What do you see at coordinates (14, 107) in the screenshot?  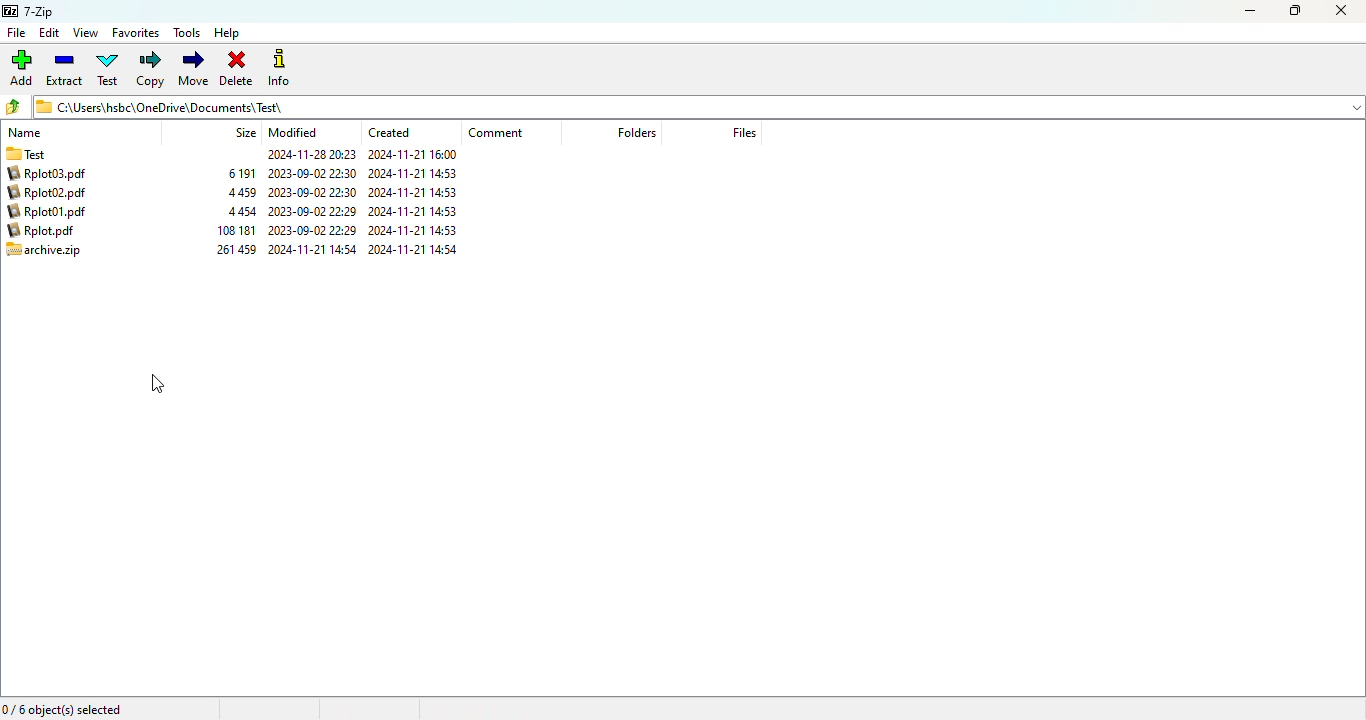 I see `browse folders` at bounding box center [14, 107].